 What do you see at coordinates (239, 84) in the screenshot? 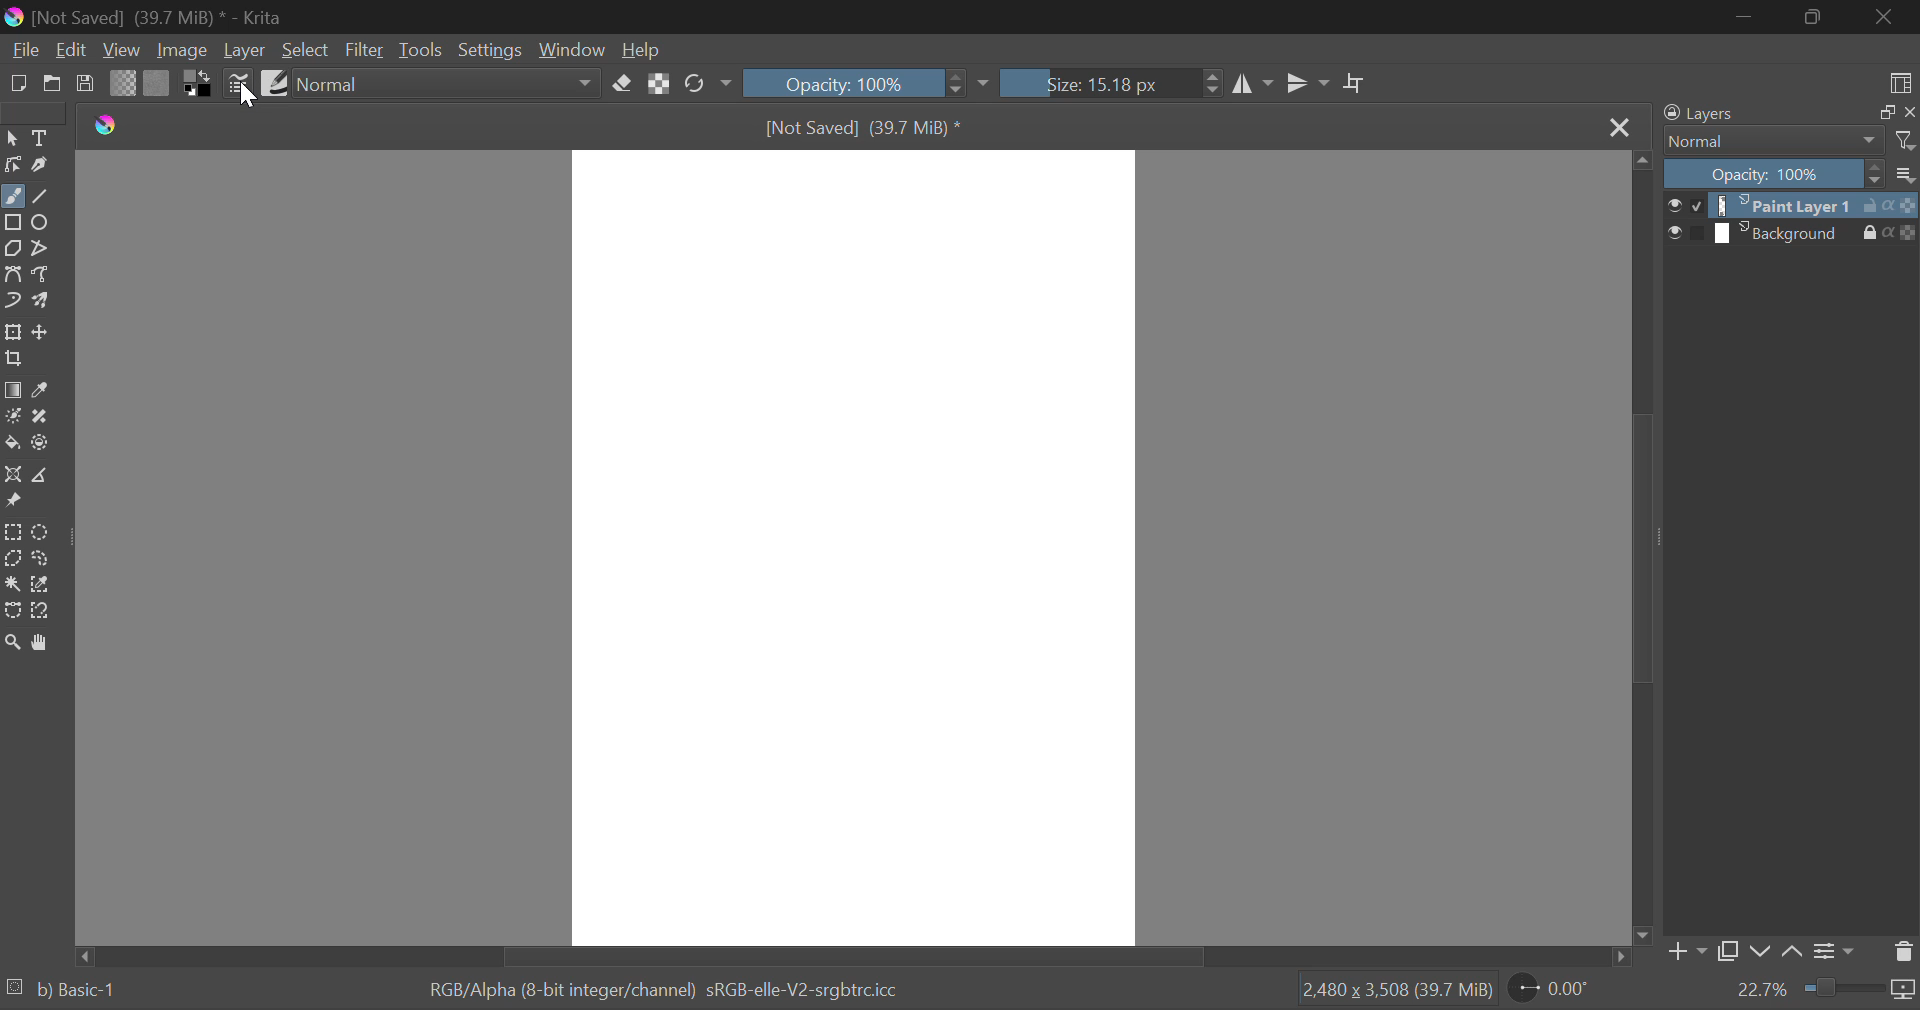
I see `Brush Settings` at bounding box center [239, 84].